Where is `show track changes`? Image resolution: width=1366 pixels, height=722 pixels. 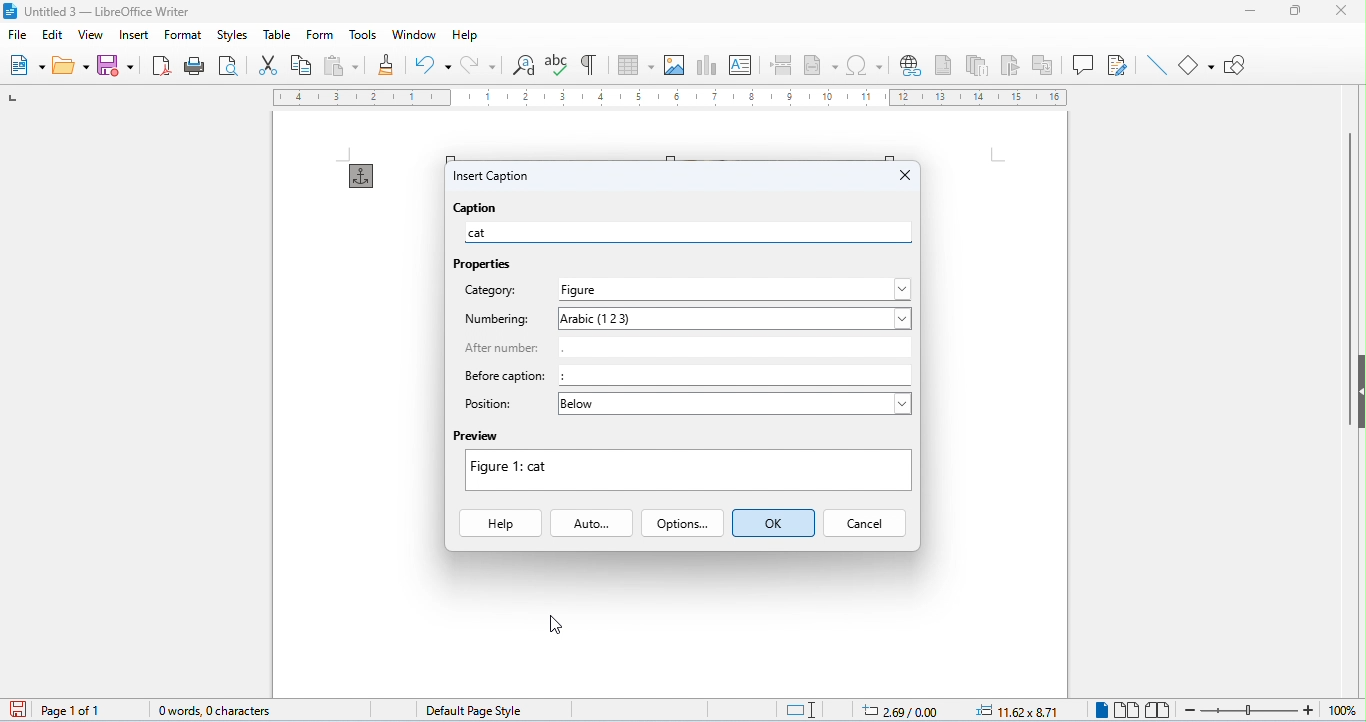
show track changes is located at coordinates (1118, 65).